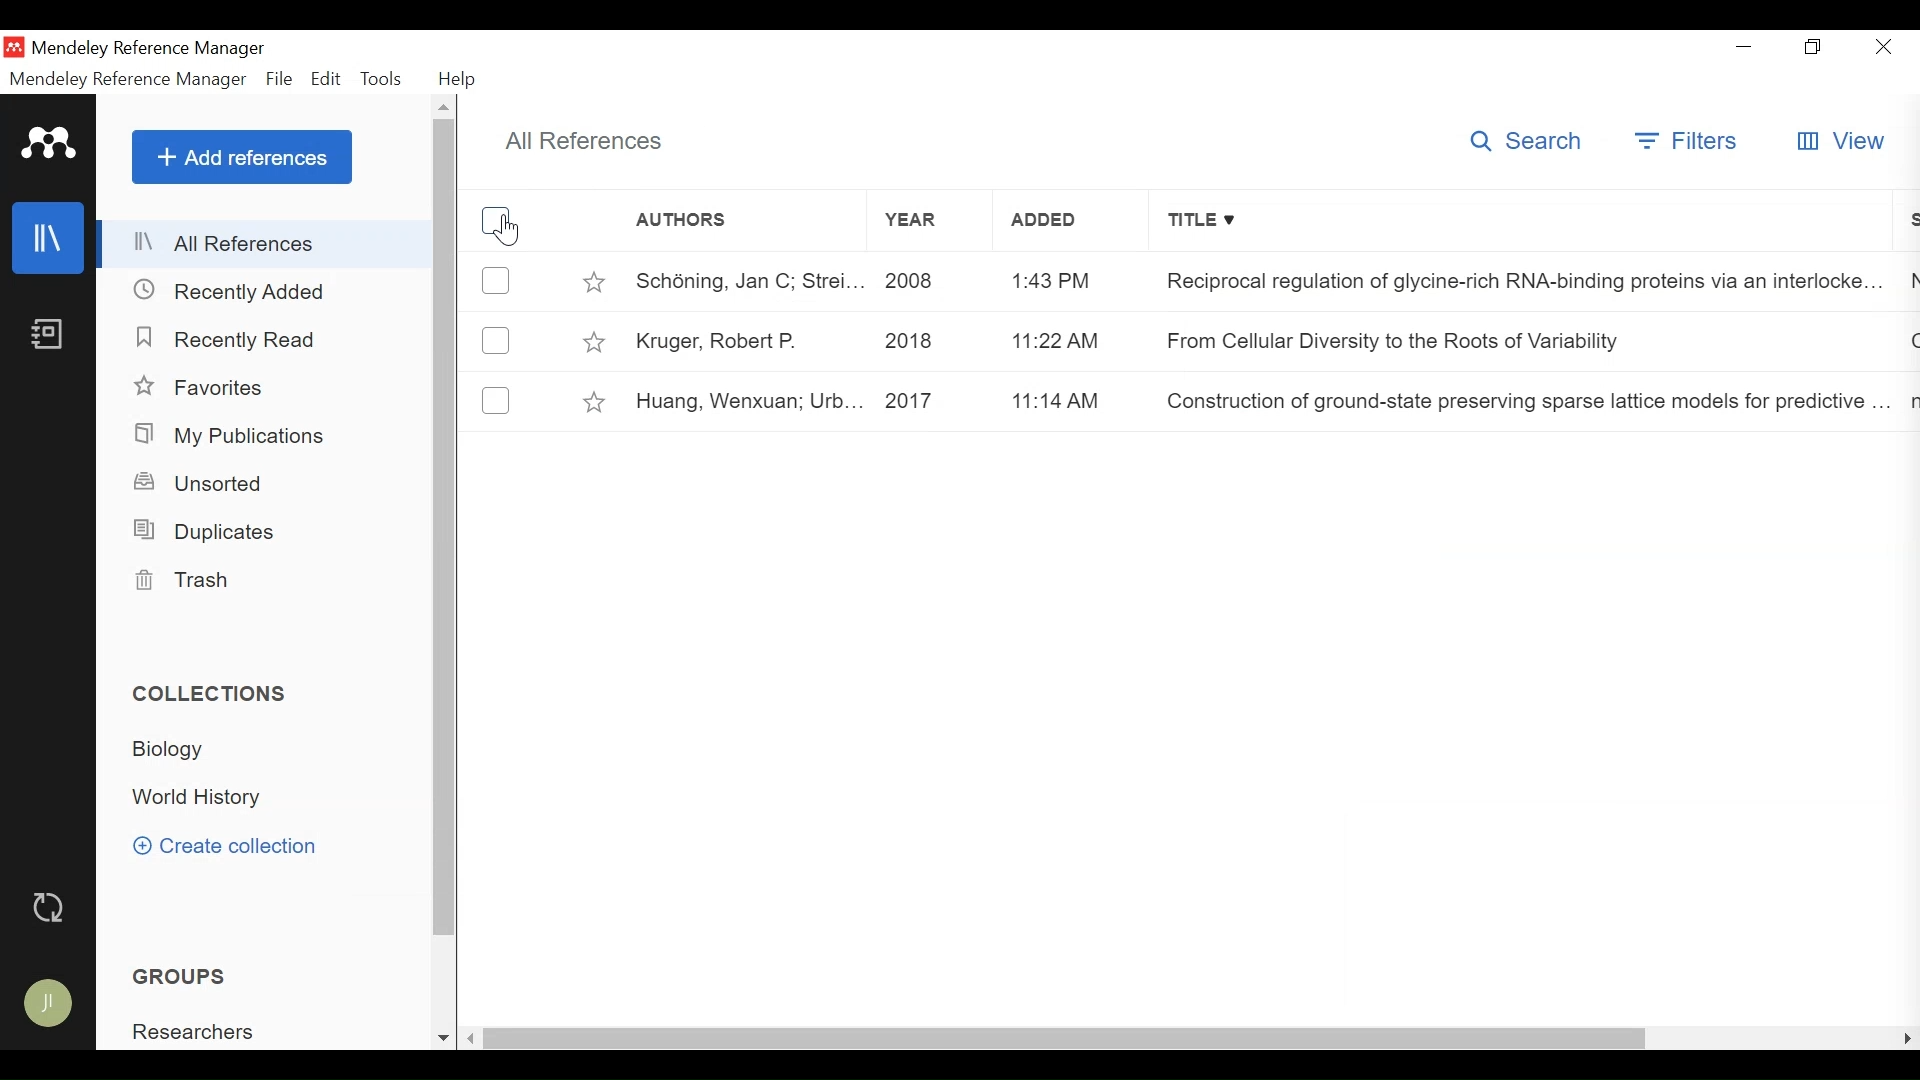  Describe the element at coordinates (206, 532) in the screenshot. I see `Duplicates` at that location.